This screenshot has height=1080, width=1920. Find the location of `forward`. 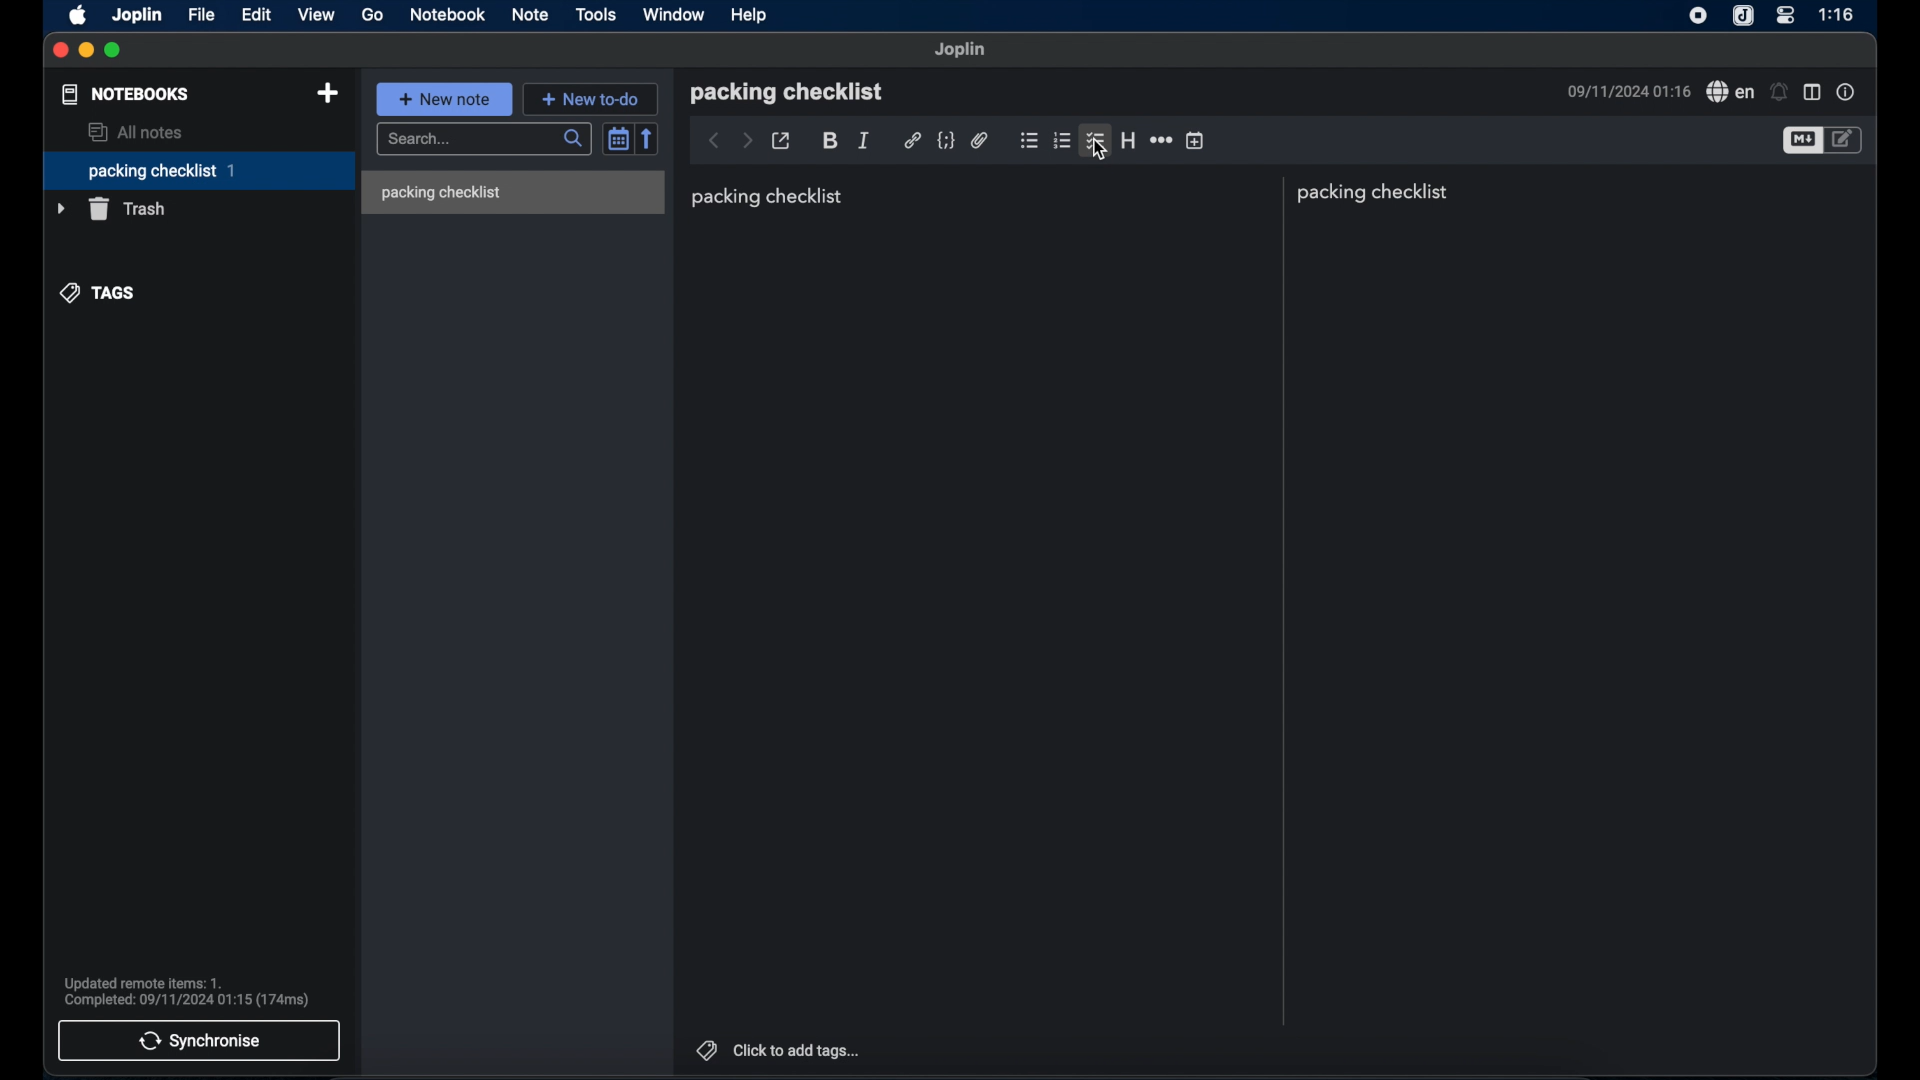

forward is located at coordinates (747, 140).